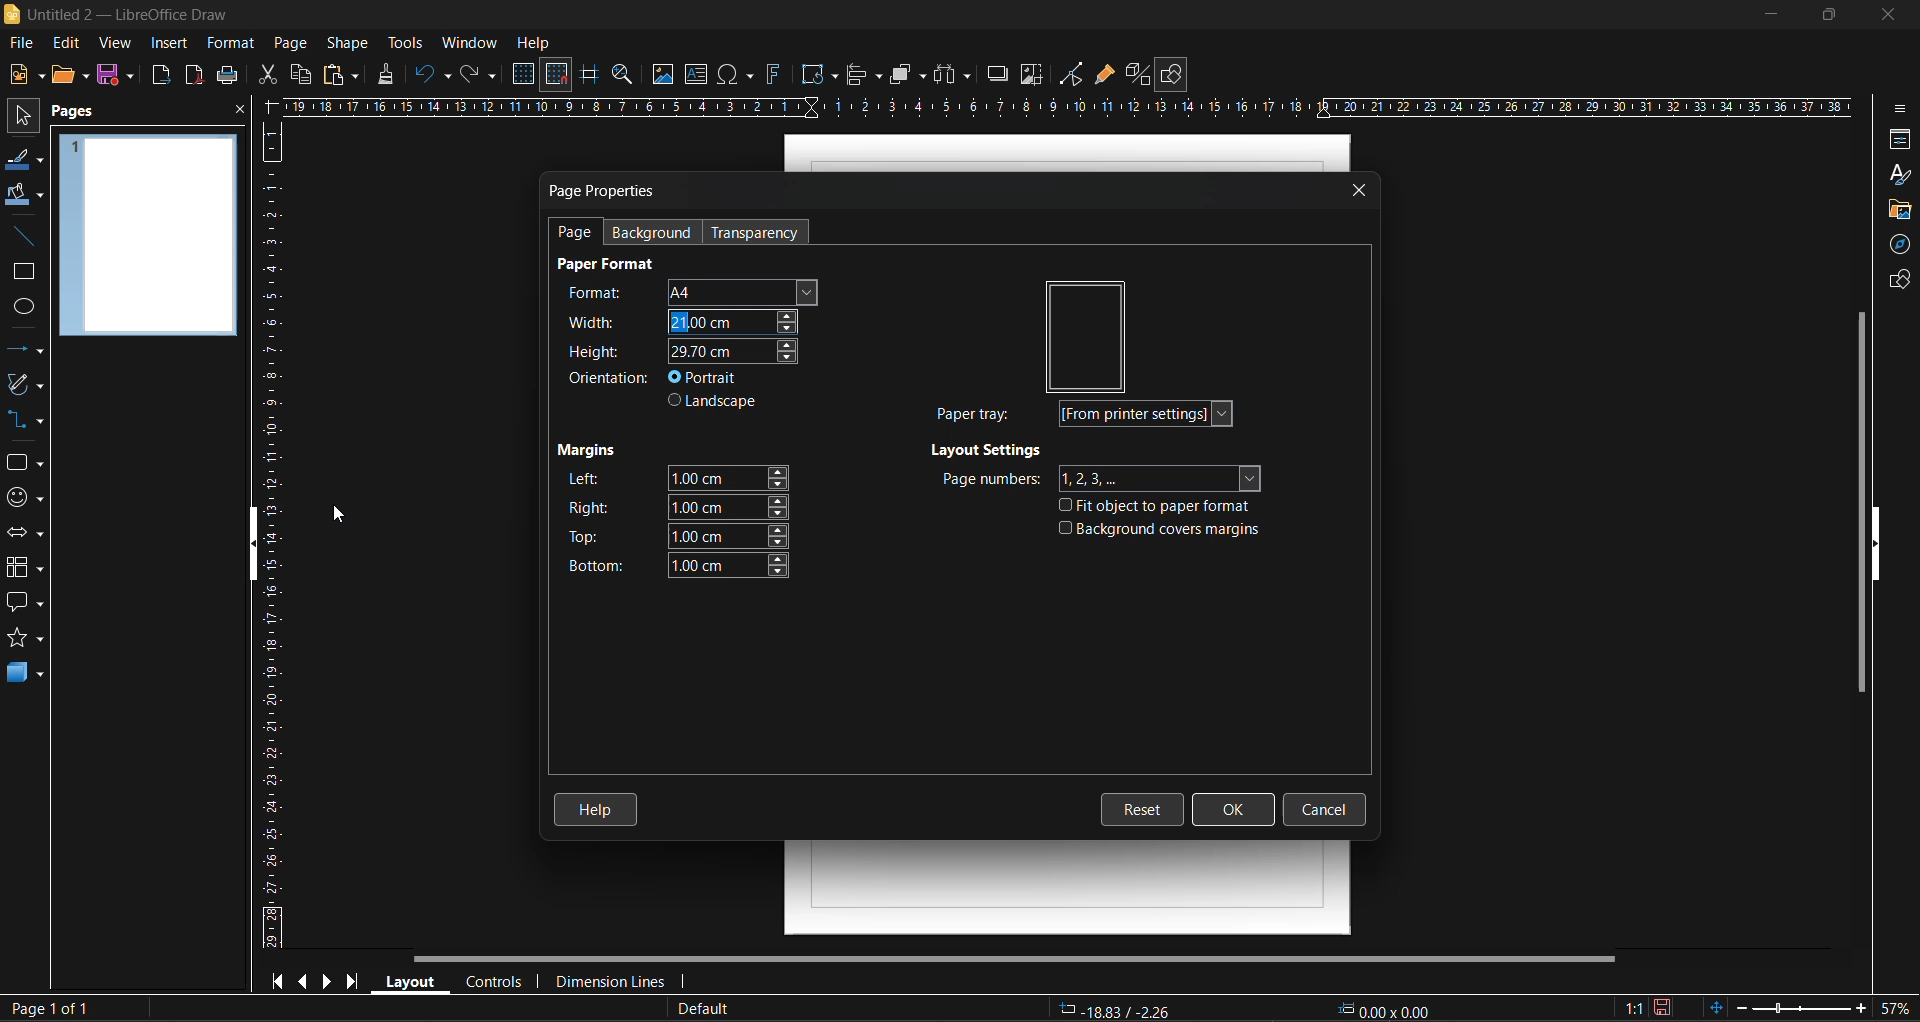  Describe the element at coordinates (24, 43) in the screenshot. I see `file` at that location.